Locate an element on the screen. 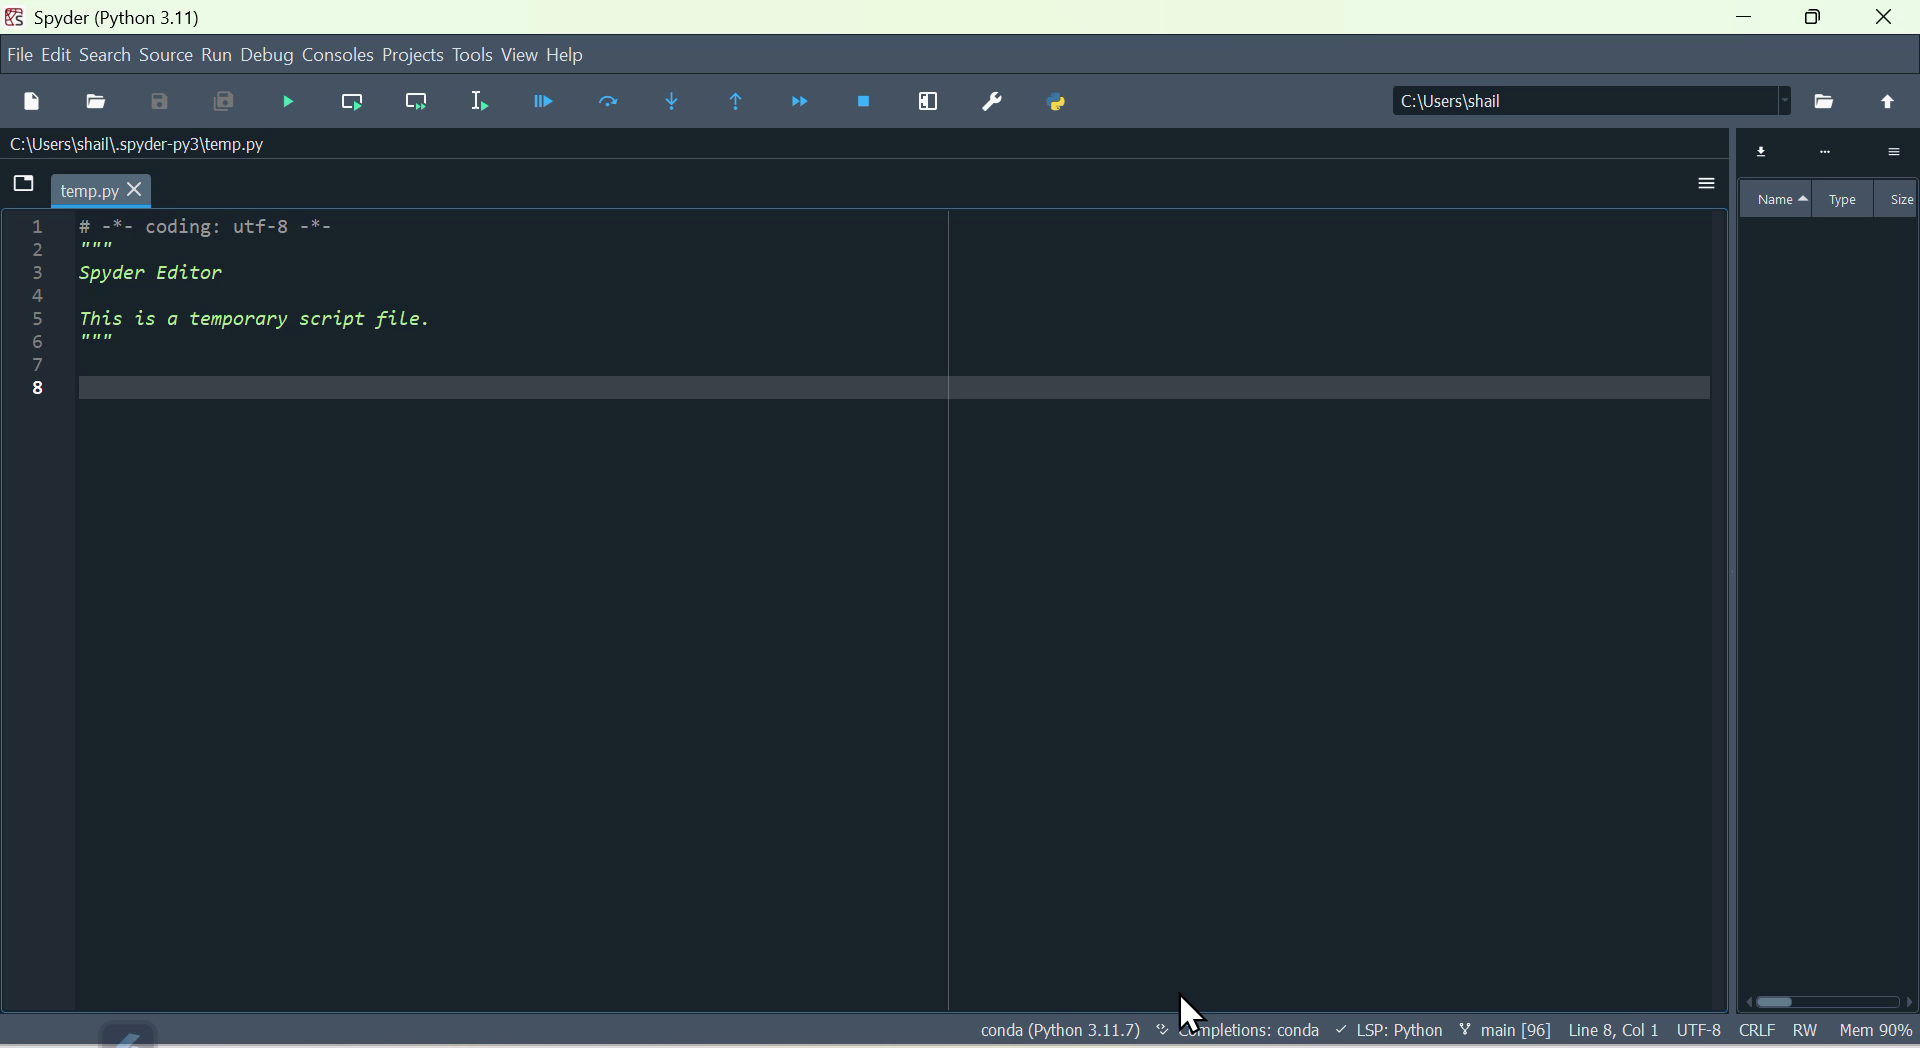  Stop debugging is located at coordinates (857, 102).